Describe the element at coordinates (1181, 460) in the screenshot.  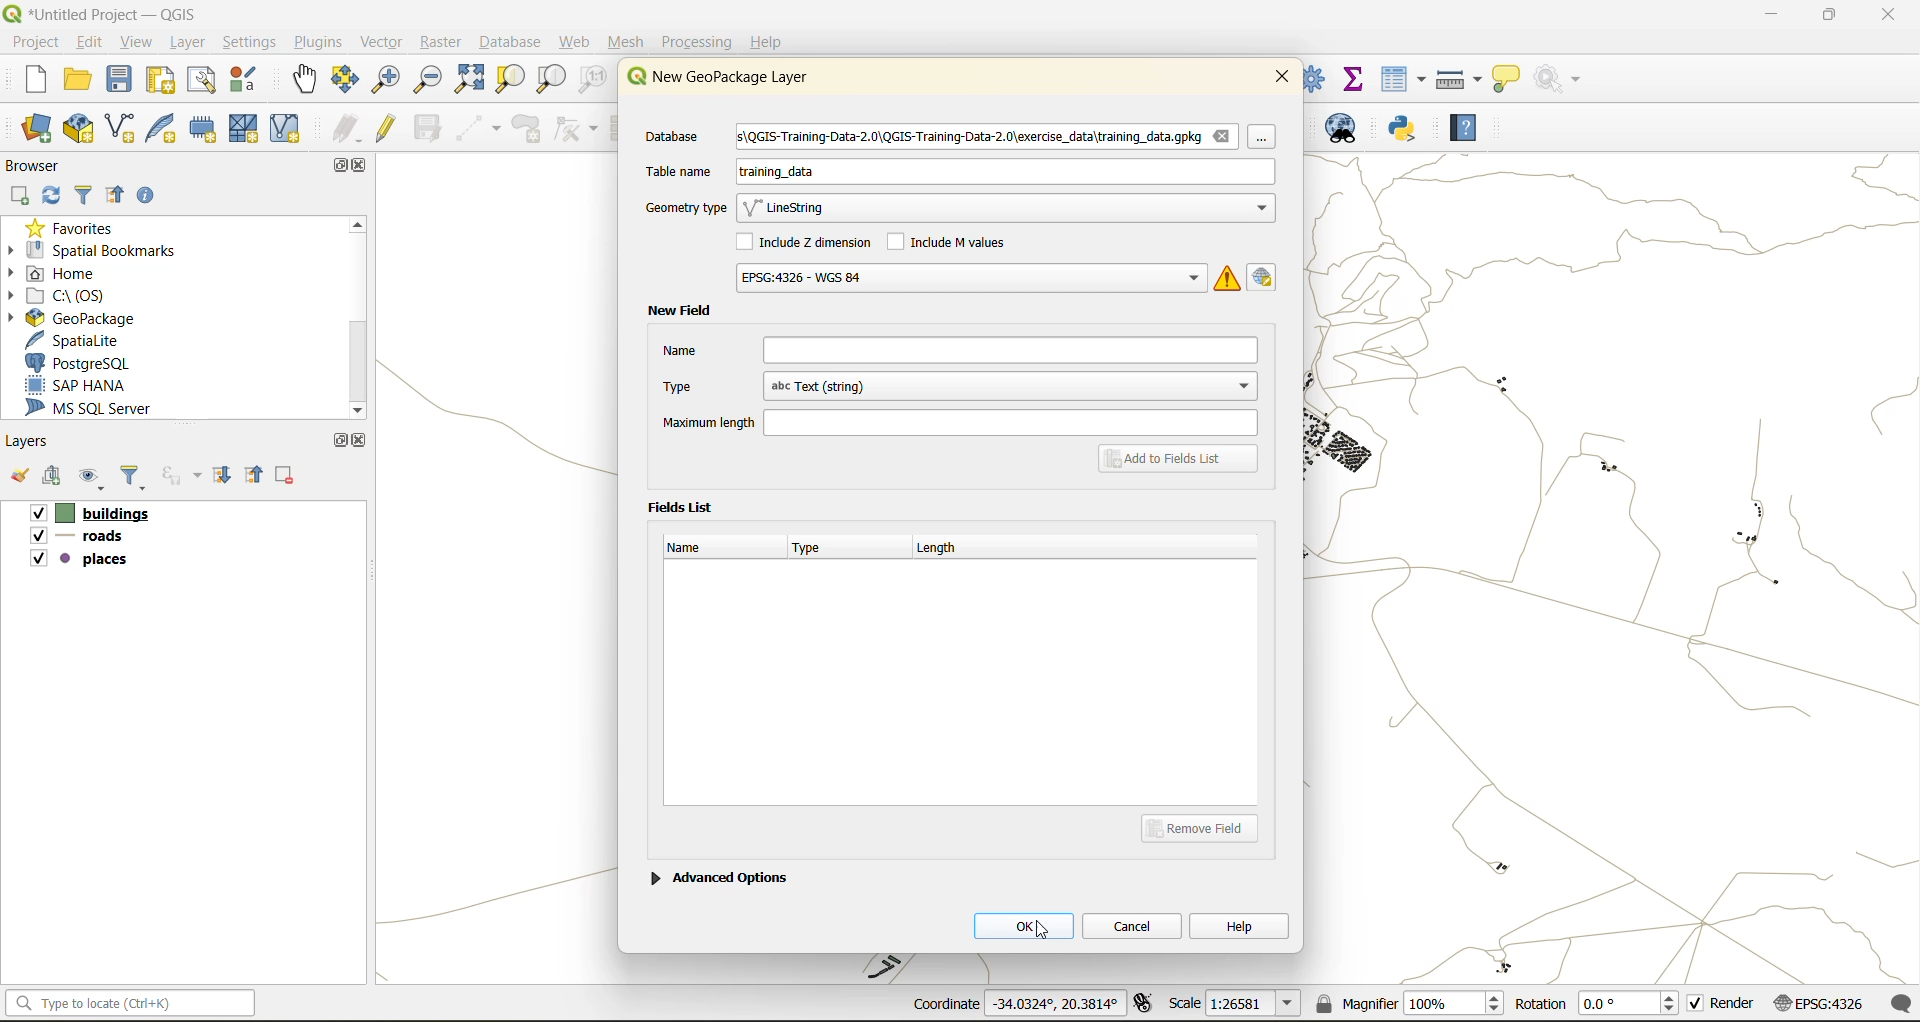
I see `add to fields list` at that location.